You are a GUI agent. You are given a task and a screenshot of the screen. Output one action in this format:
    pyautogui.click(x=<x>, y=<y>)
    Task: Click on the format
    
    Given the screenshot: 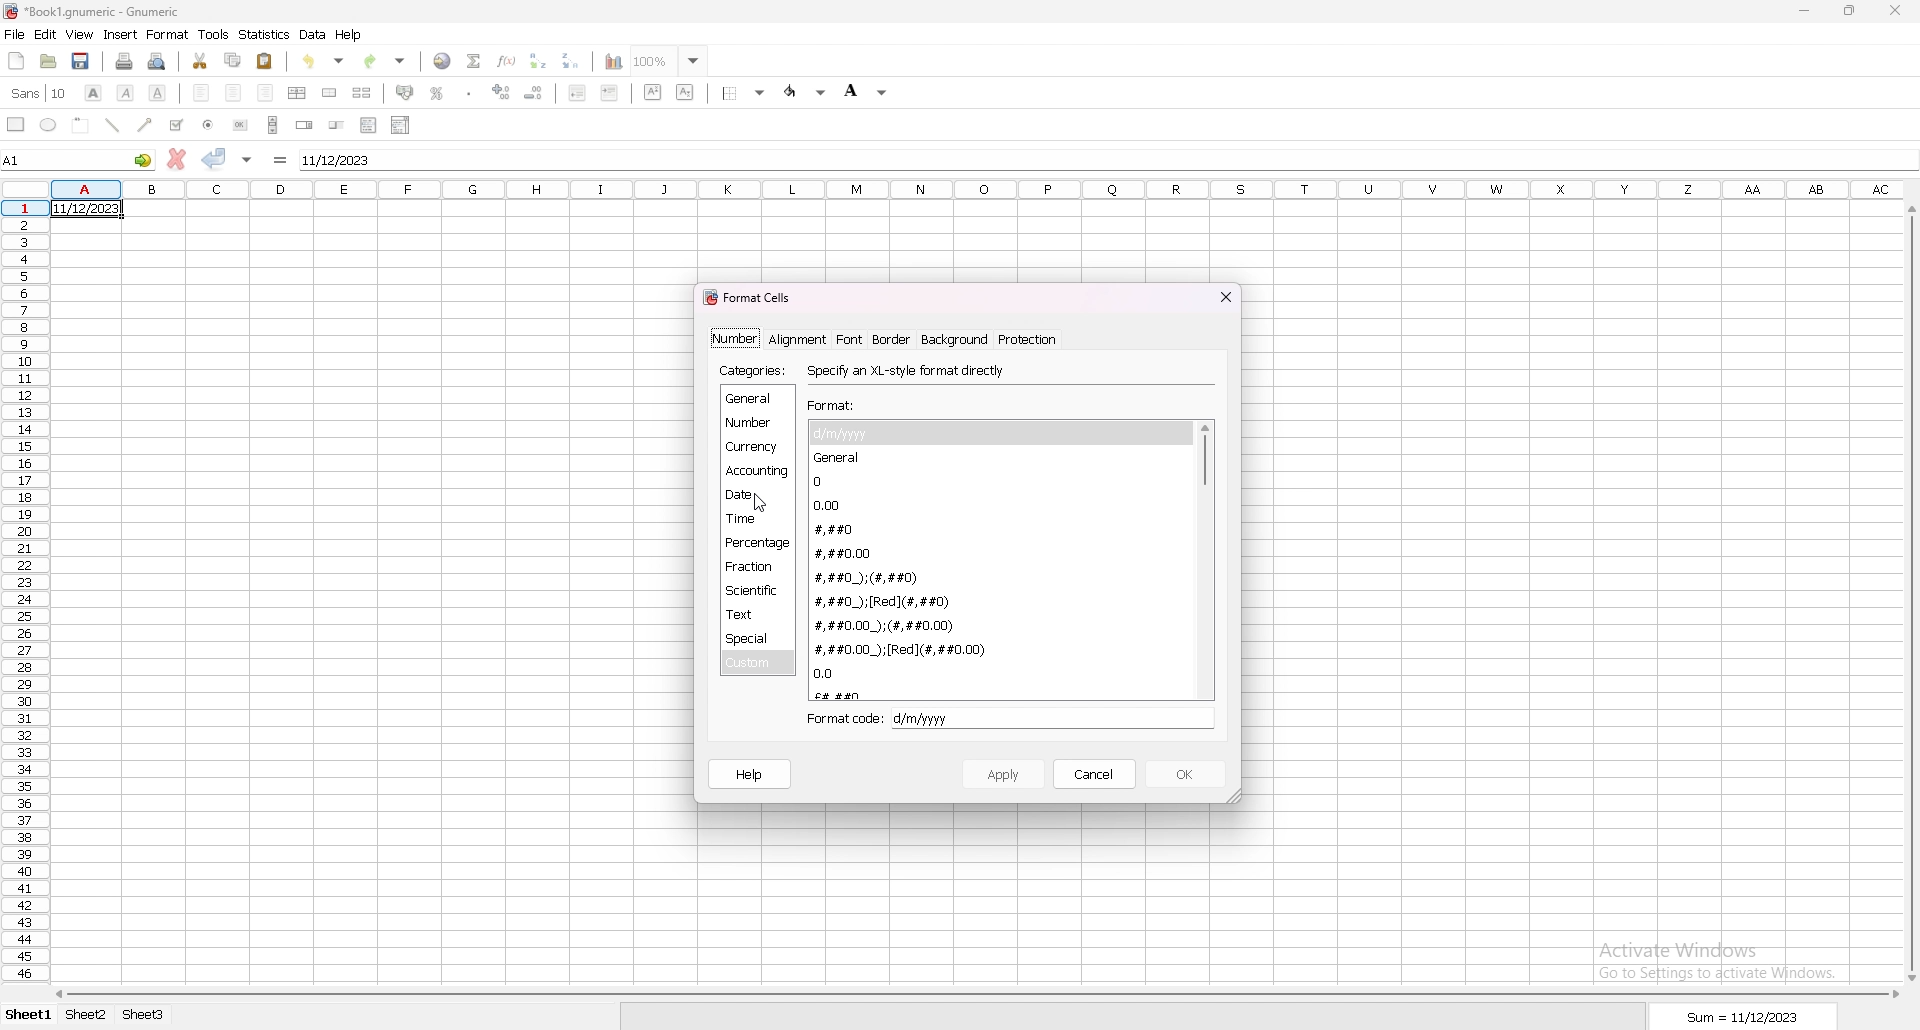 What is the action you would take?
    pyautogui.click(x=833, y=405)
    